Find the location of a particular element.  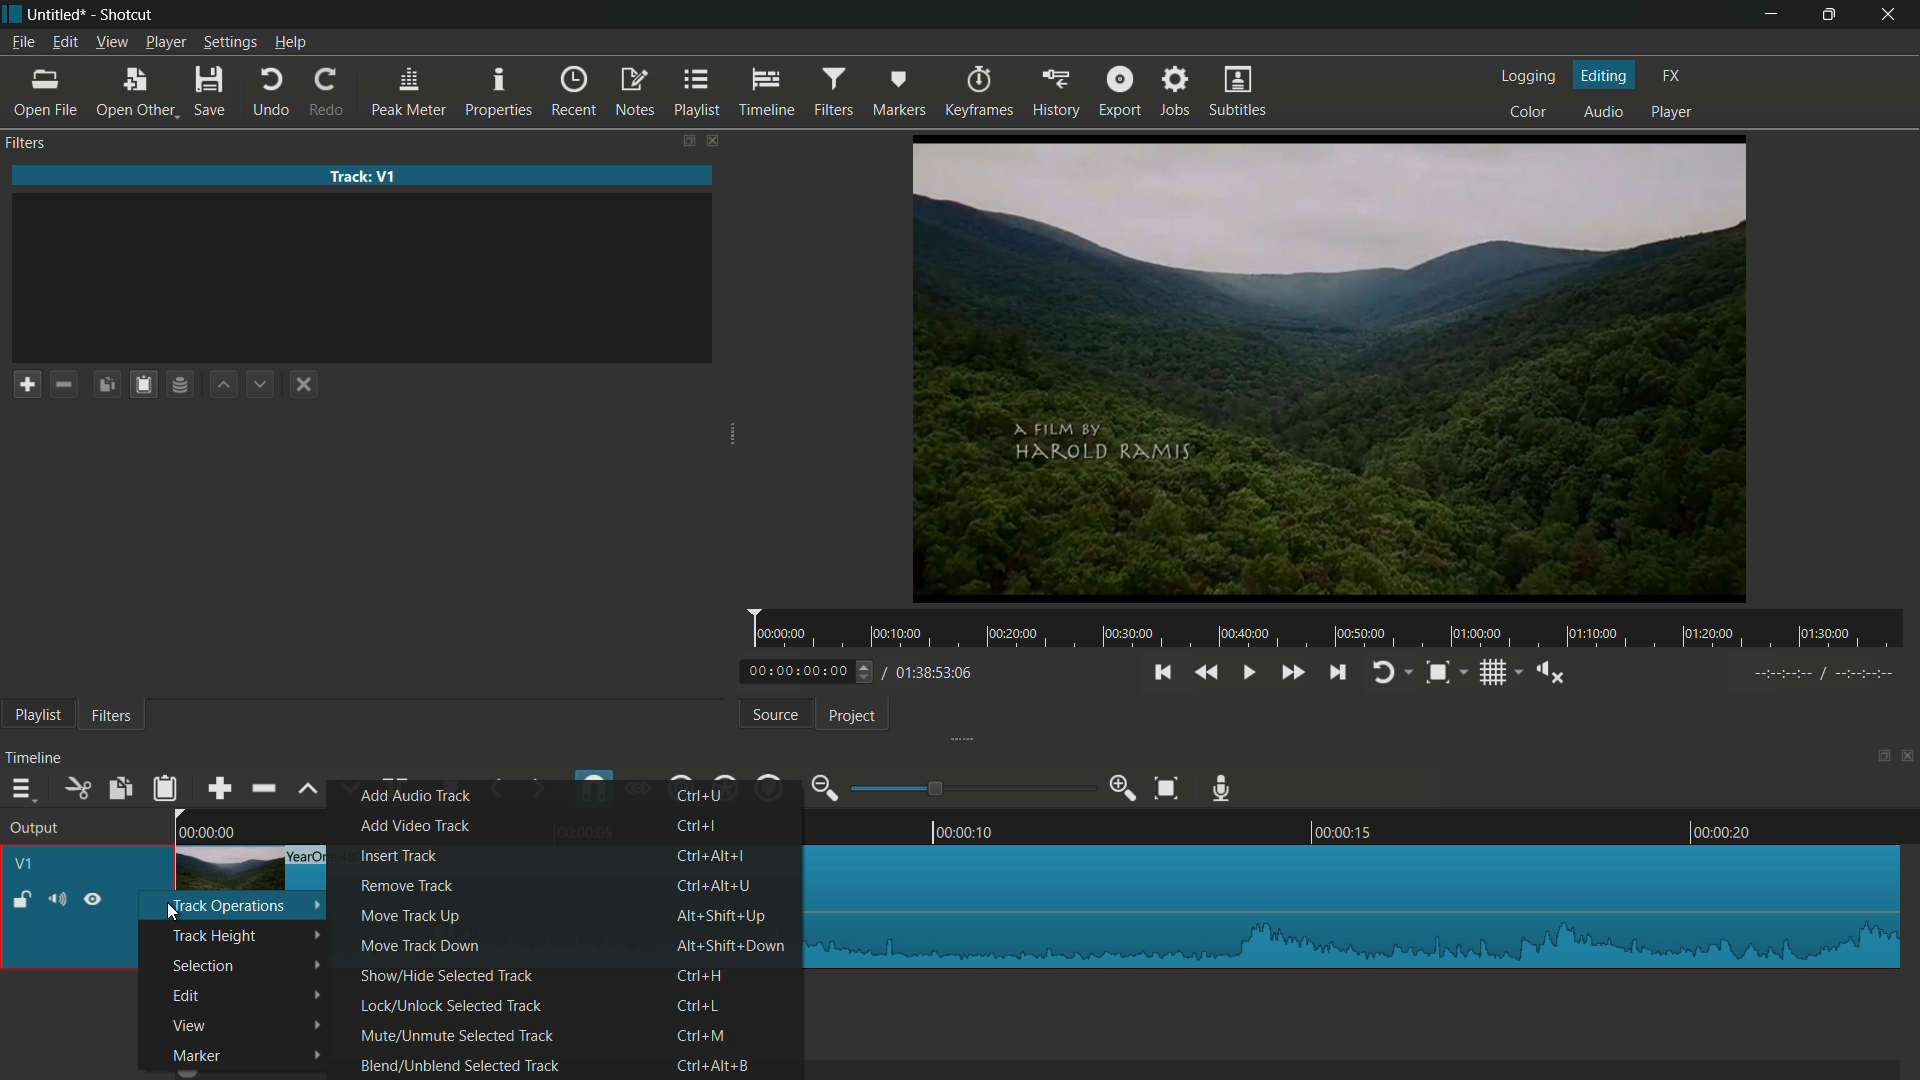

move track down is located at coordinates (417, 945).